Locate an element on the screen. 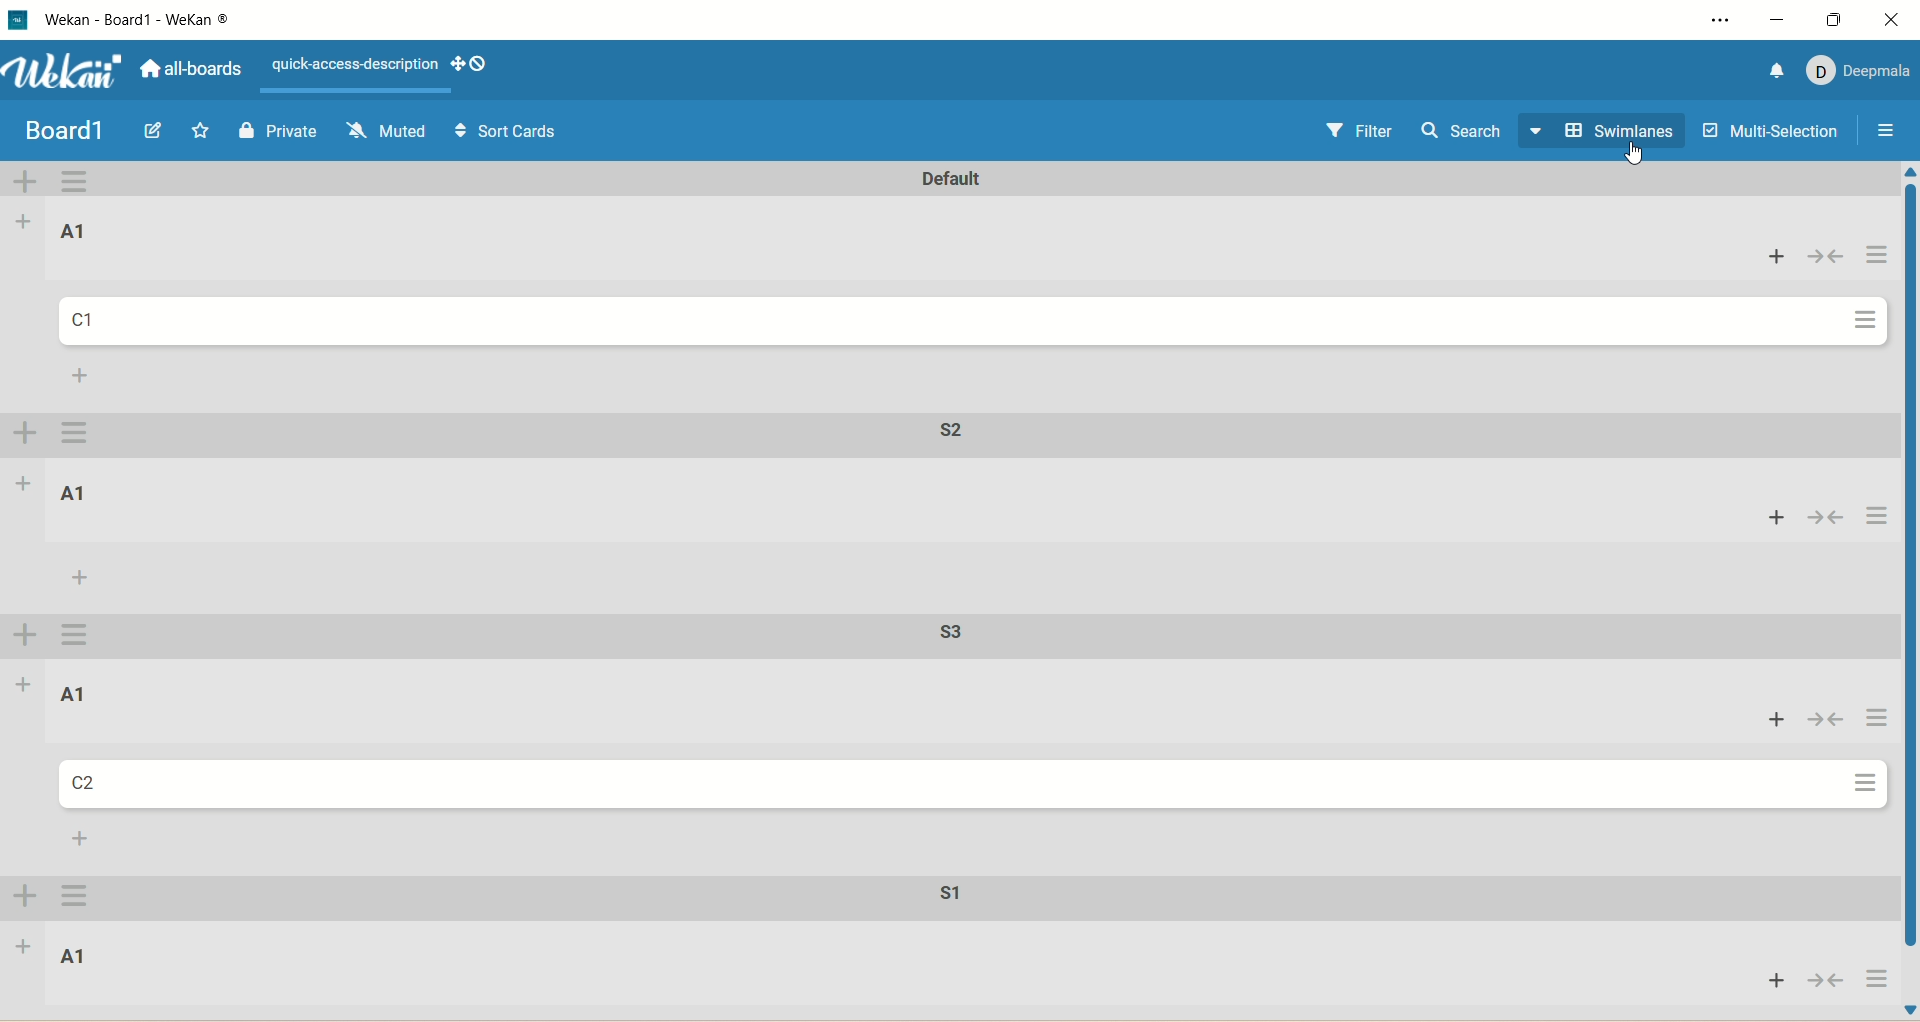 This screenshot has height=1022, width=1920. card title is located at coordinates (94, 323).